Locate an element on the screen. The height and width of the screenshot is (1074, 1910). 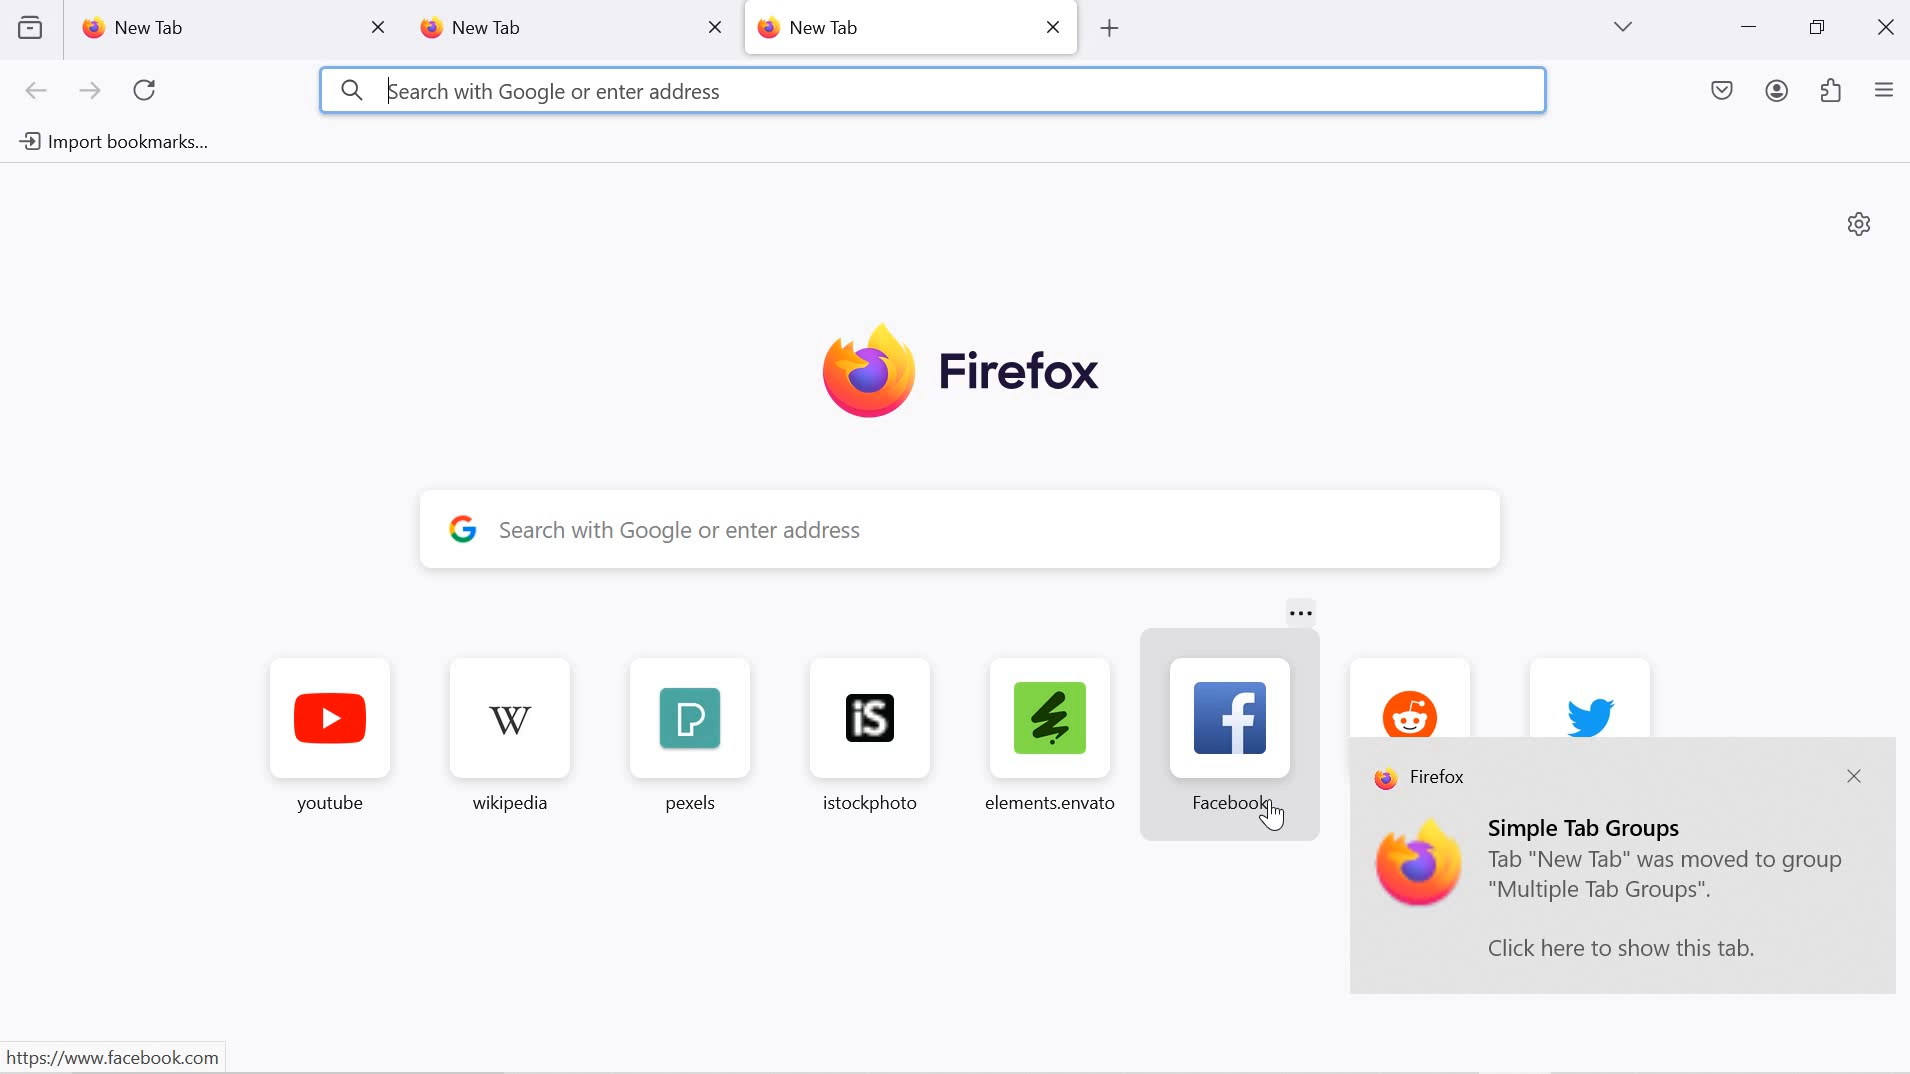
application menu is located at coordinates (1884, 92).